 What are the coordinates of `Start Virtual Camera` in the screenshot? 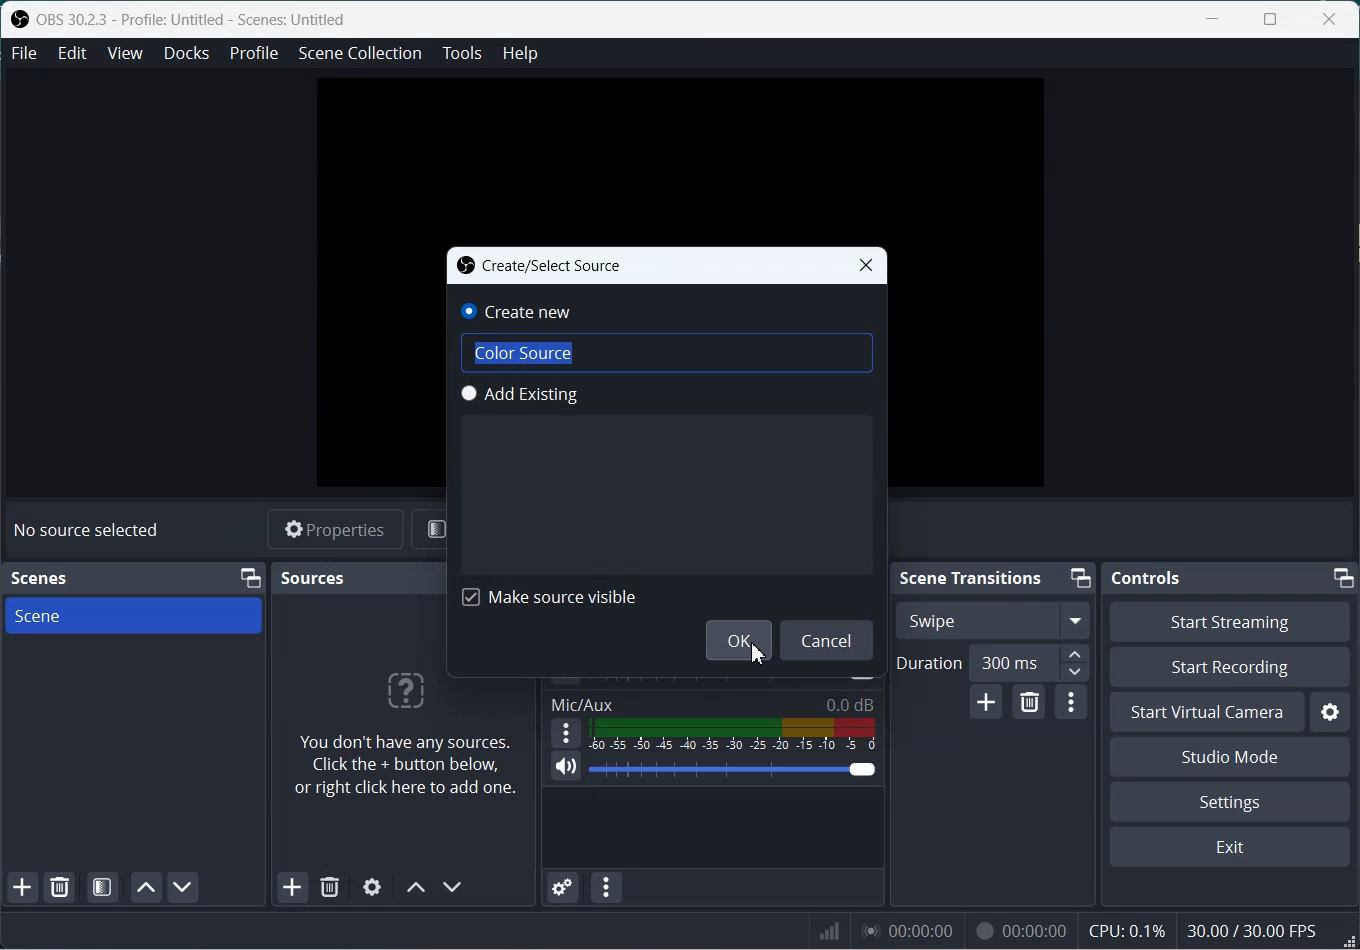 It's located at (1206, 713).